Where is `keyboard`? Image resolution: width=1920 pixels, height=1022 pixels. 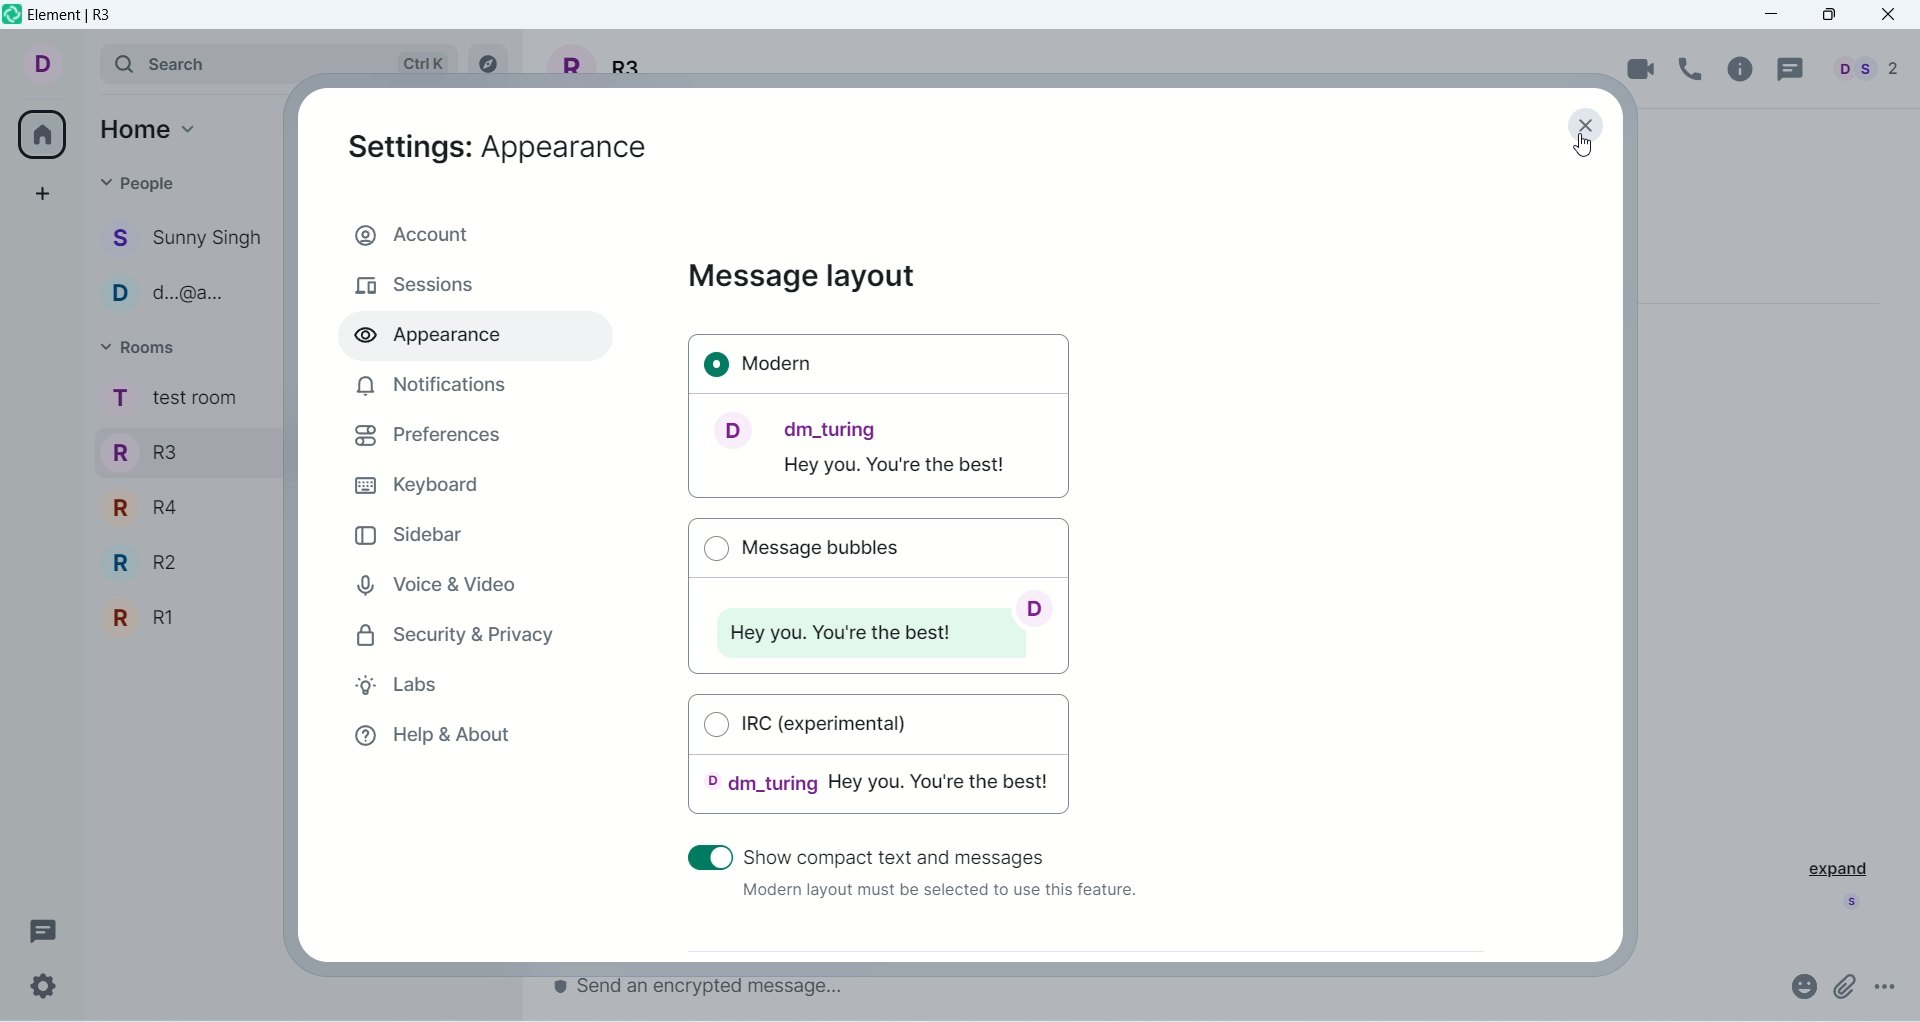
keyboard is located at coordinates (415, 483).